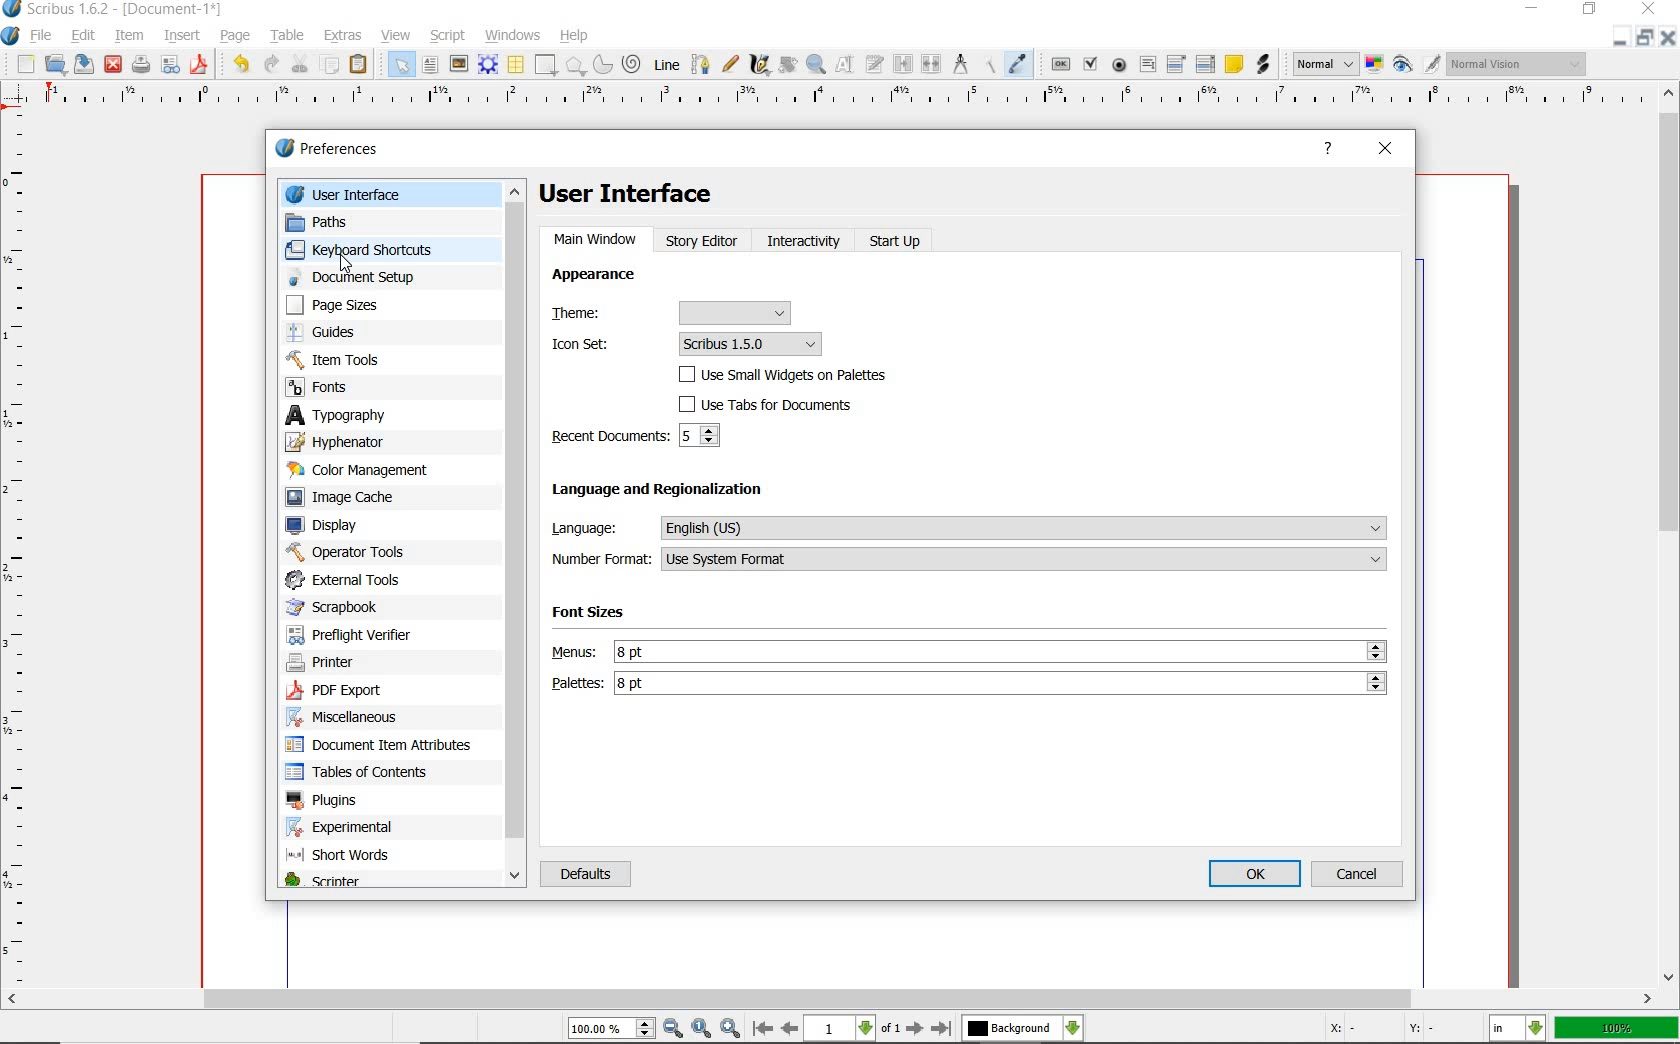 The height and width of the screenshot is (1044, 1680). What do you see at coordinates (346, 552) in the screenshot?
I see `operator tools` at bounding box center [346, 552].